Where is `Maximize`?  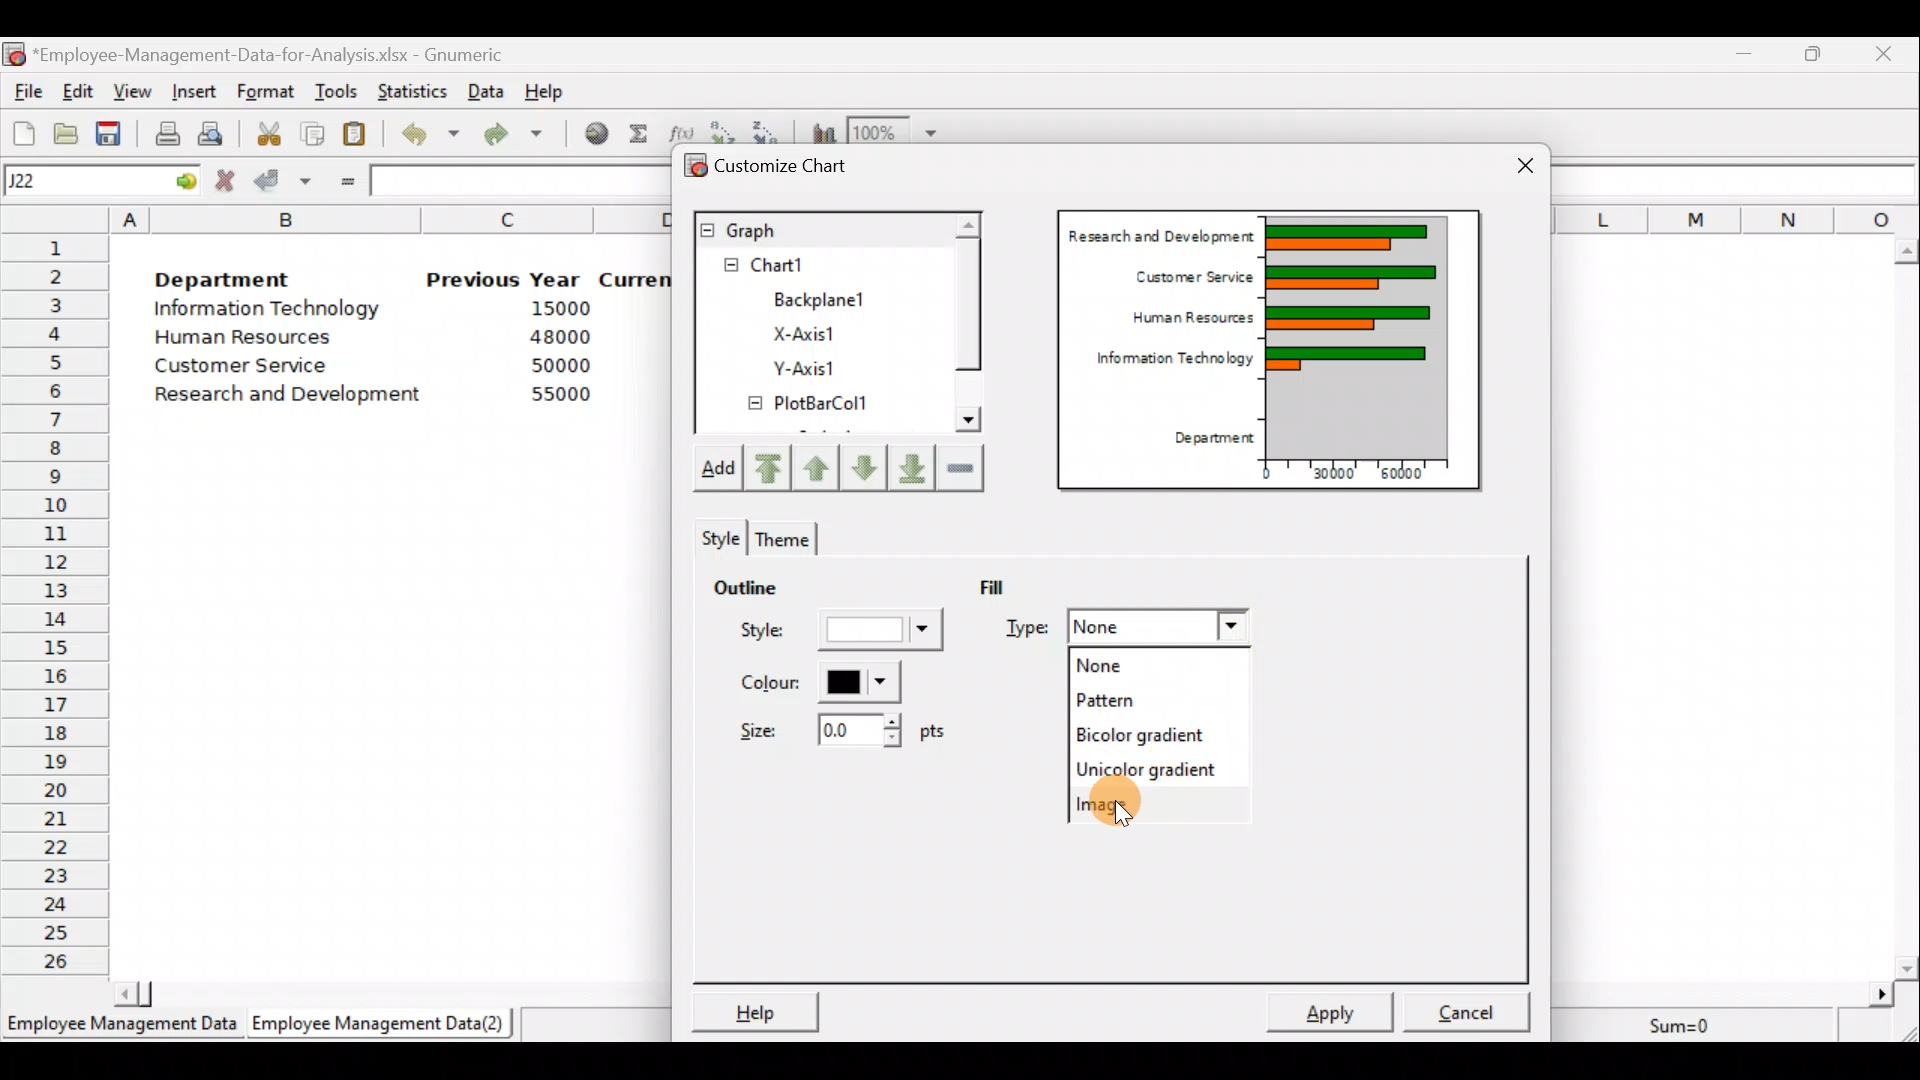 Maximize is located at coordinates (1817, 54).